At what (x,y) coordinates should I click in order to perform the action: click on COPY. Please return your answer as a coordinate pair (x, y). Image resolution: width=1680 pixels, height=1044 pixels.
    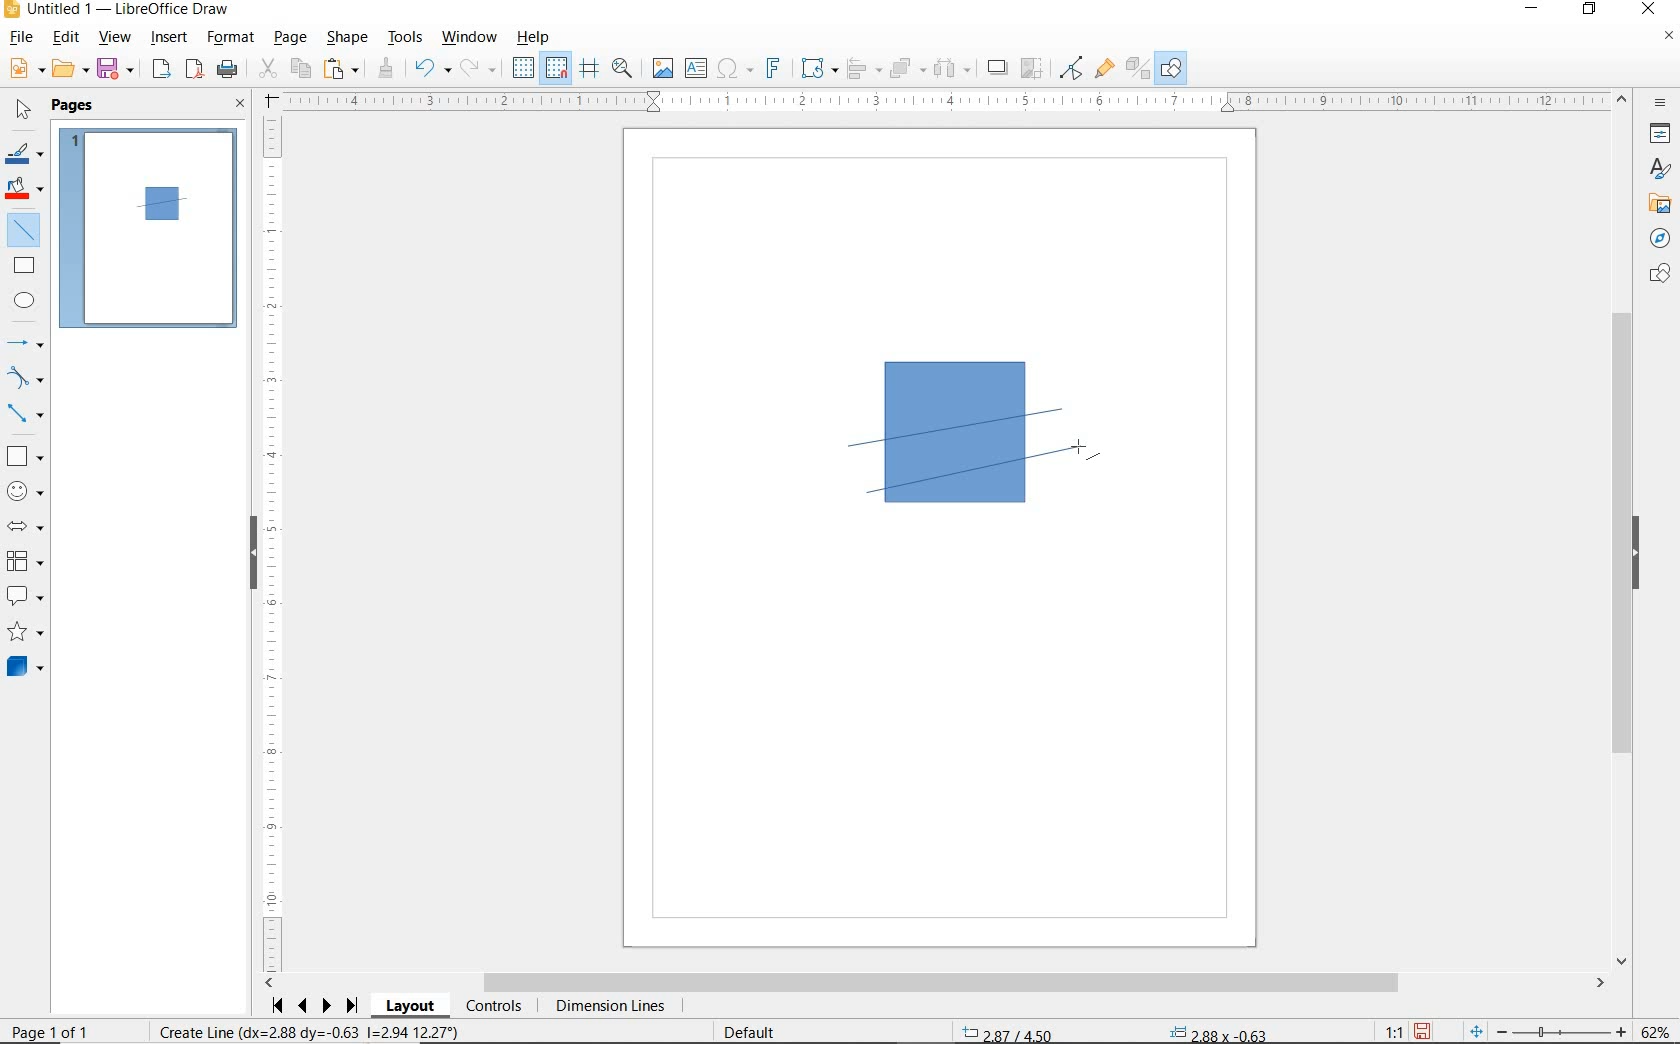
    Looking at the image, I should click on (300, 69).